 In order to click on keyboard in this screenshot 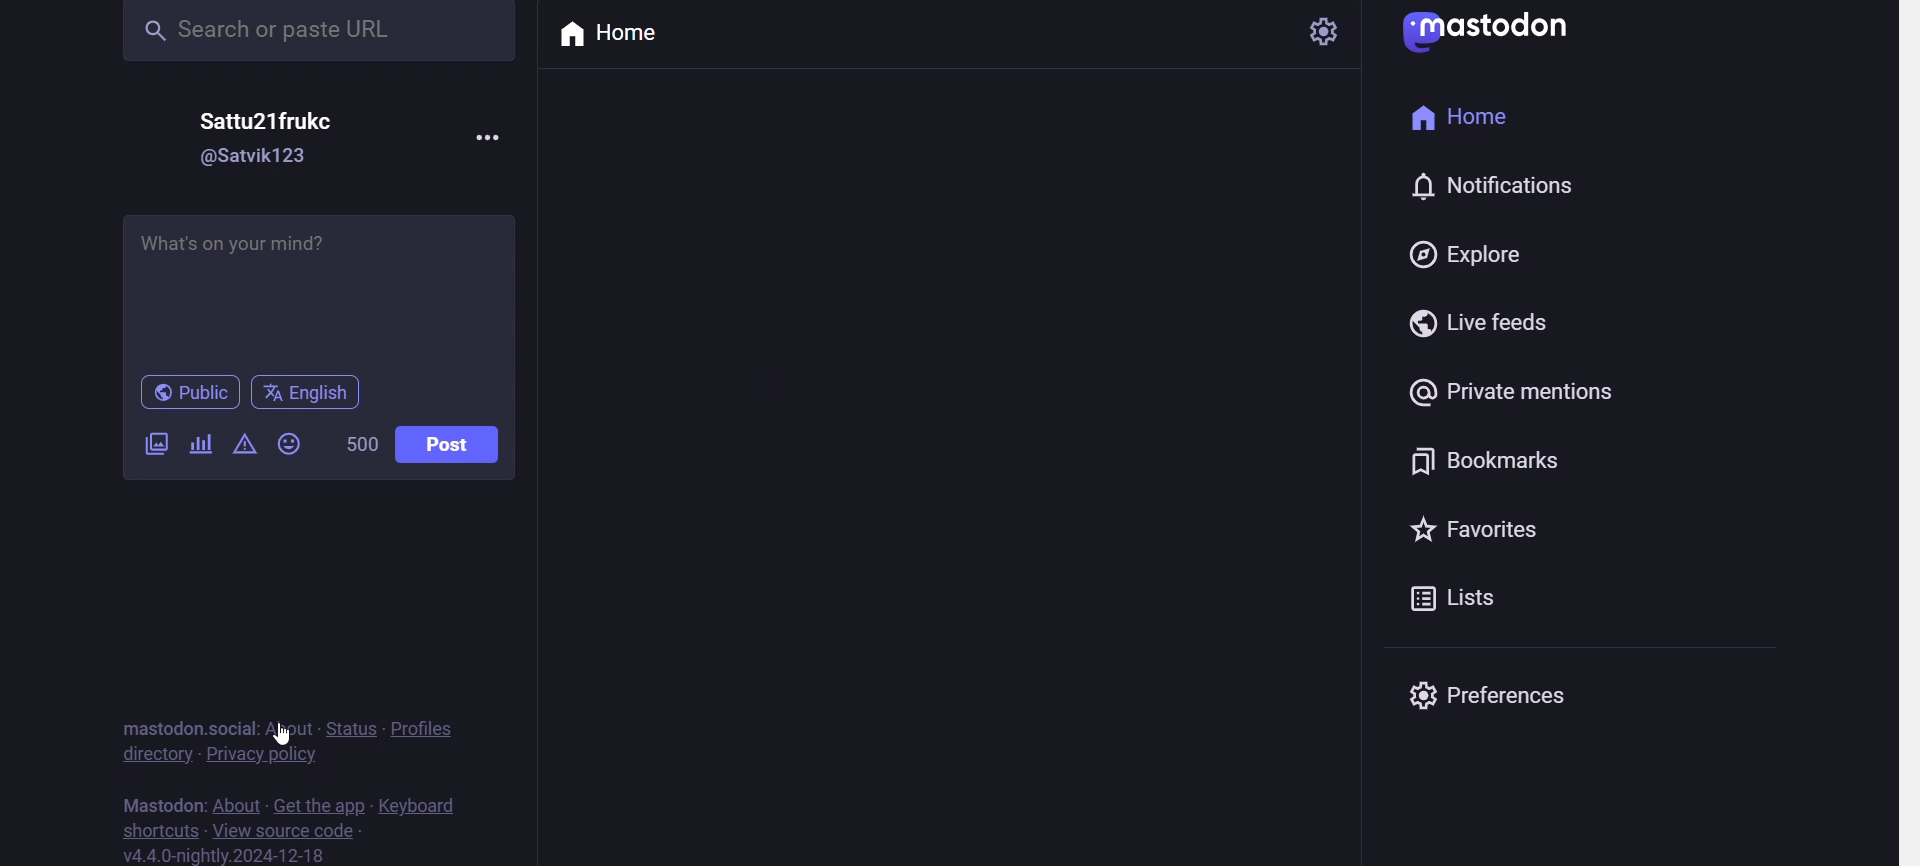, I will do `click(428, 805)`.